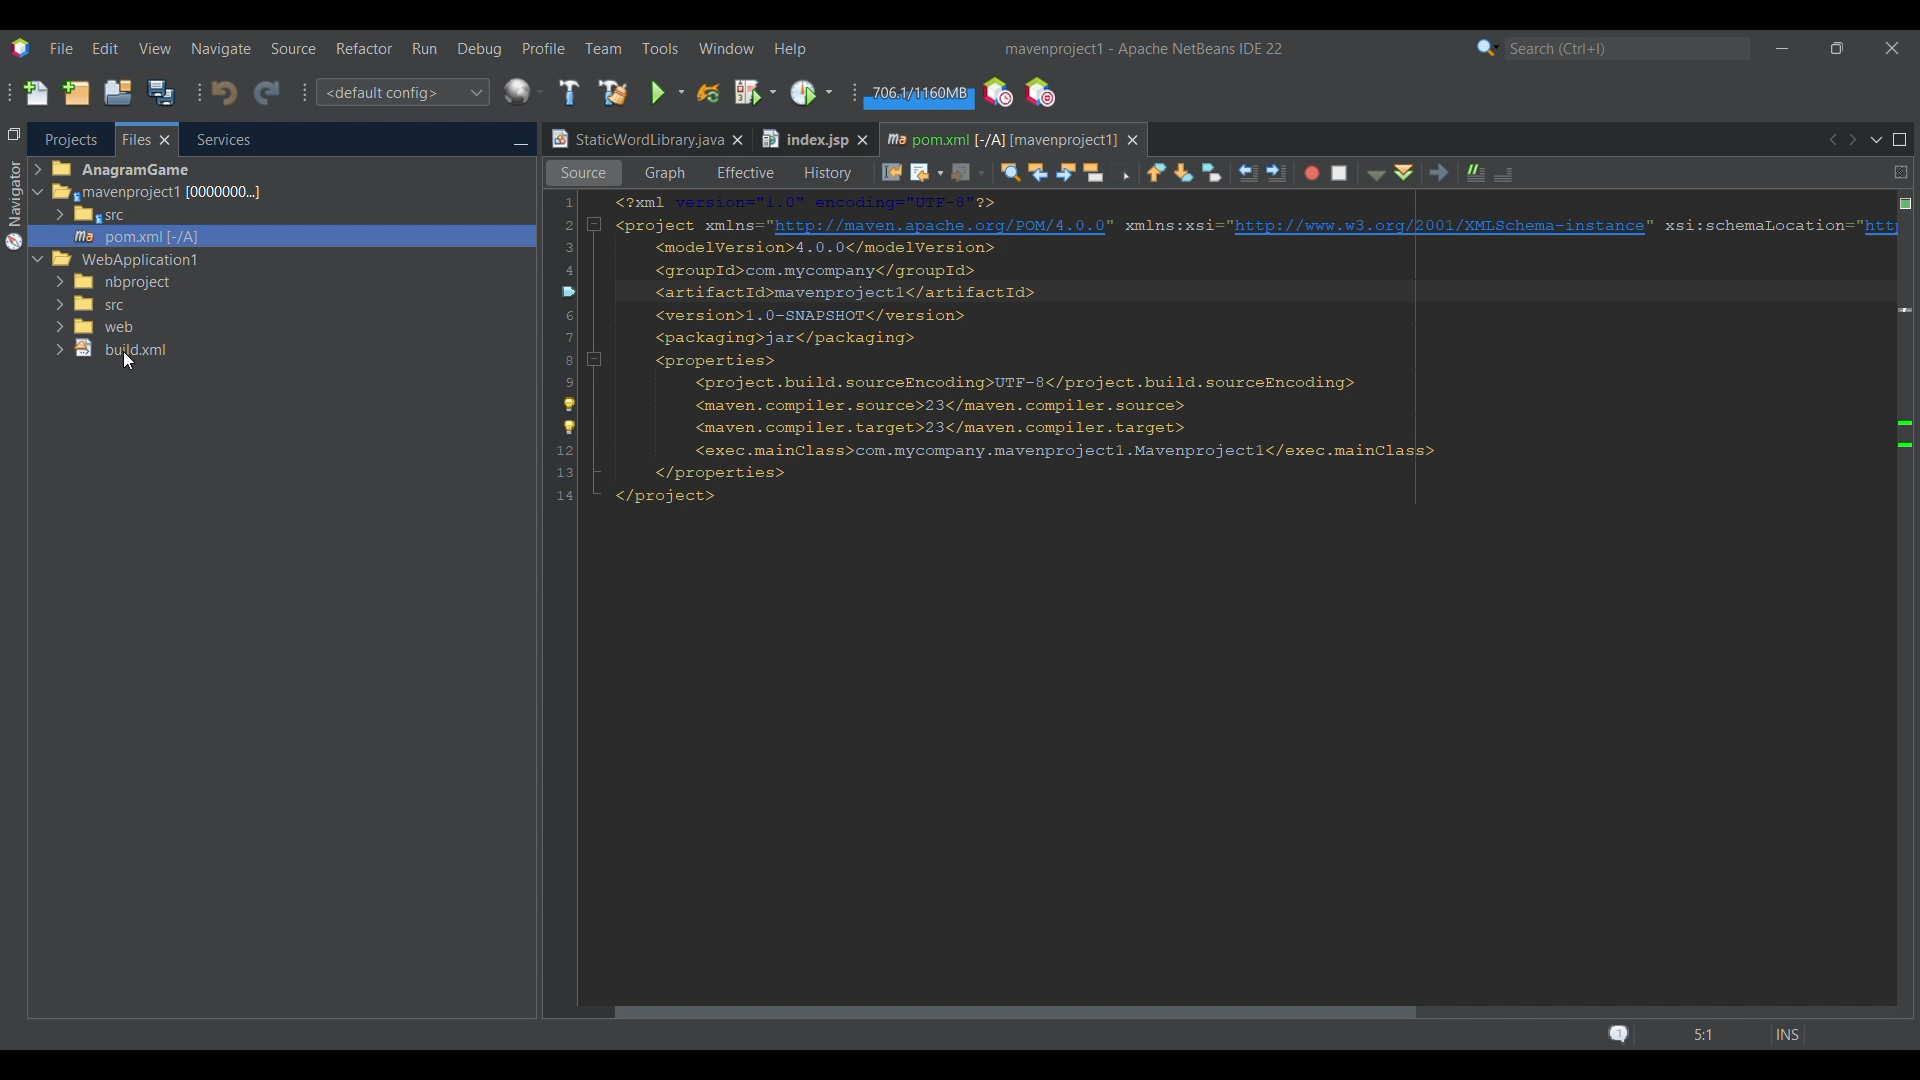  I want to click on Start macro recording, so click(1310, 174).